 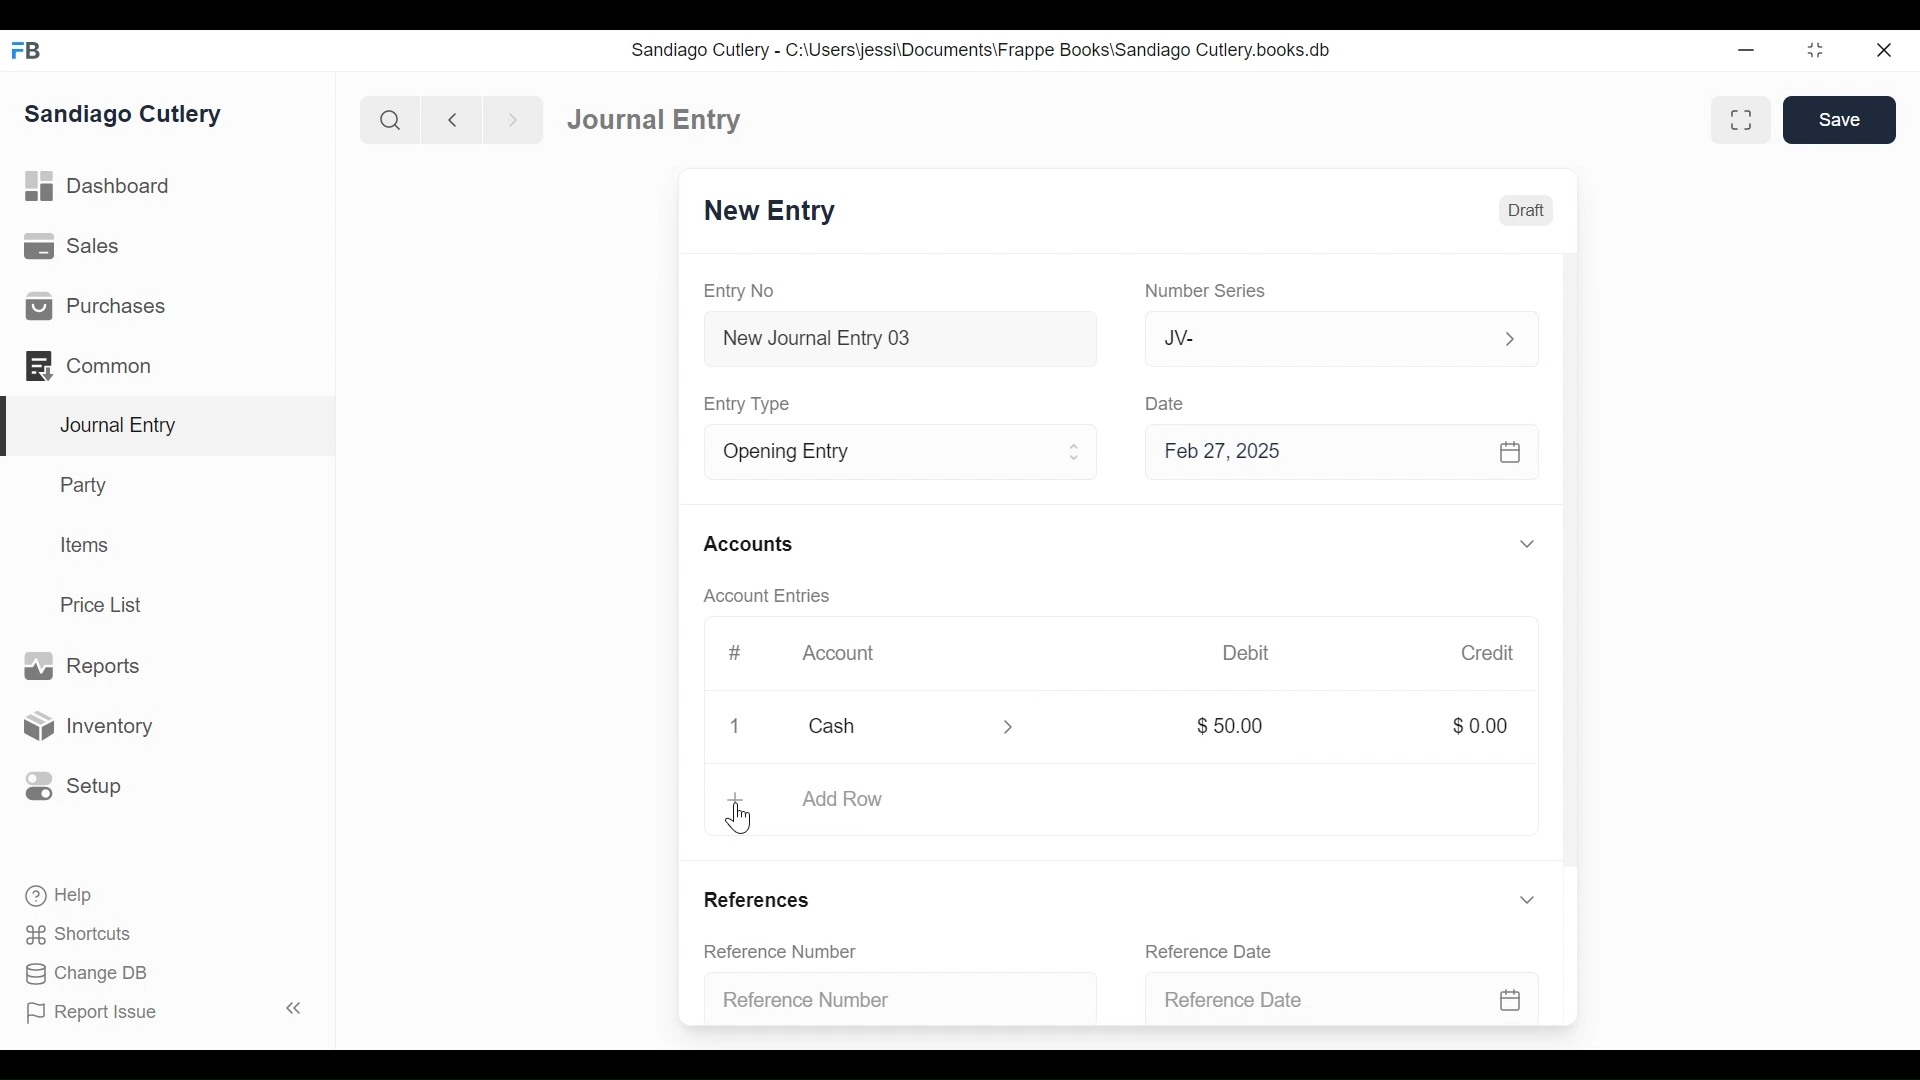 I want to click on Expand, so click(x=1010, y=727).